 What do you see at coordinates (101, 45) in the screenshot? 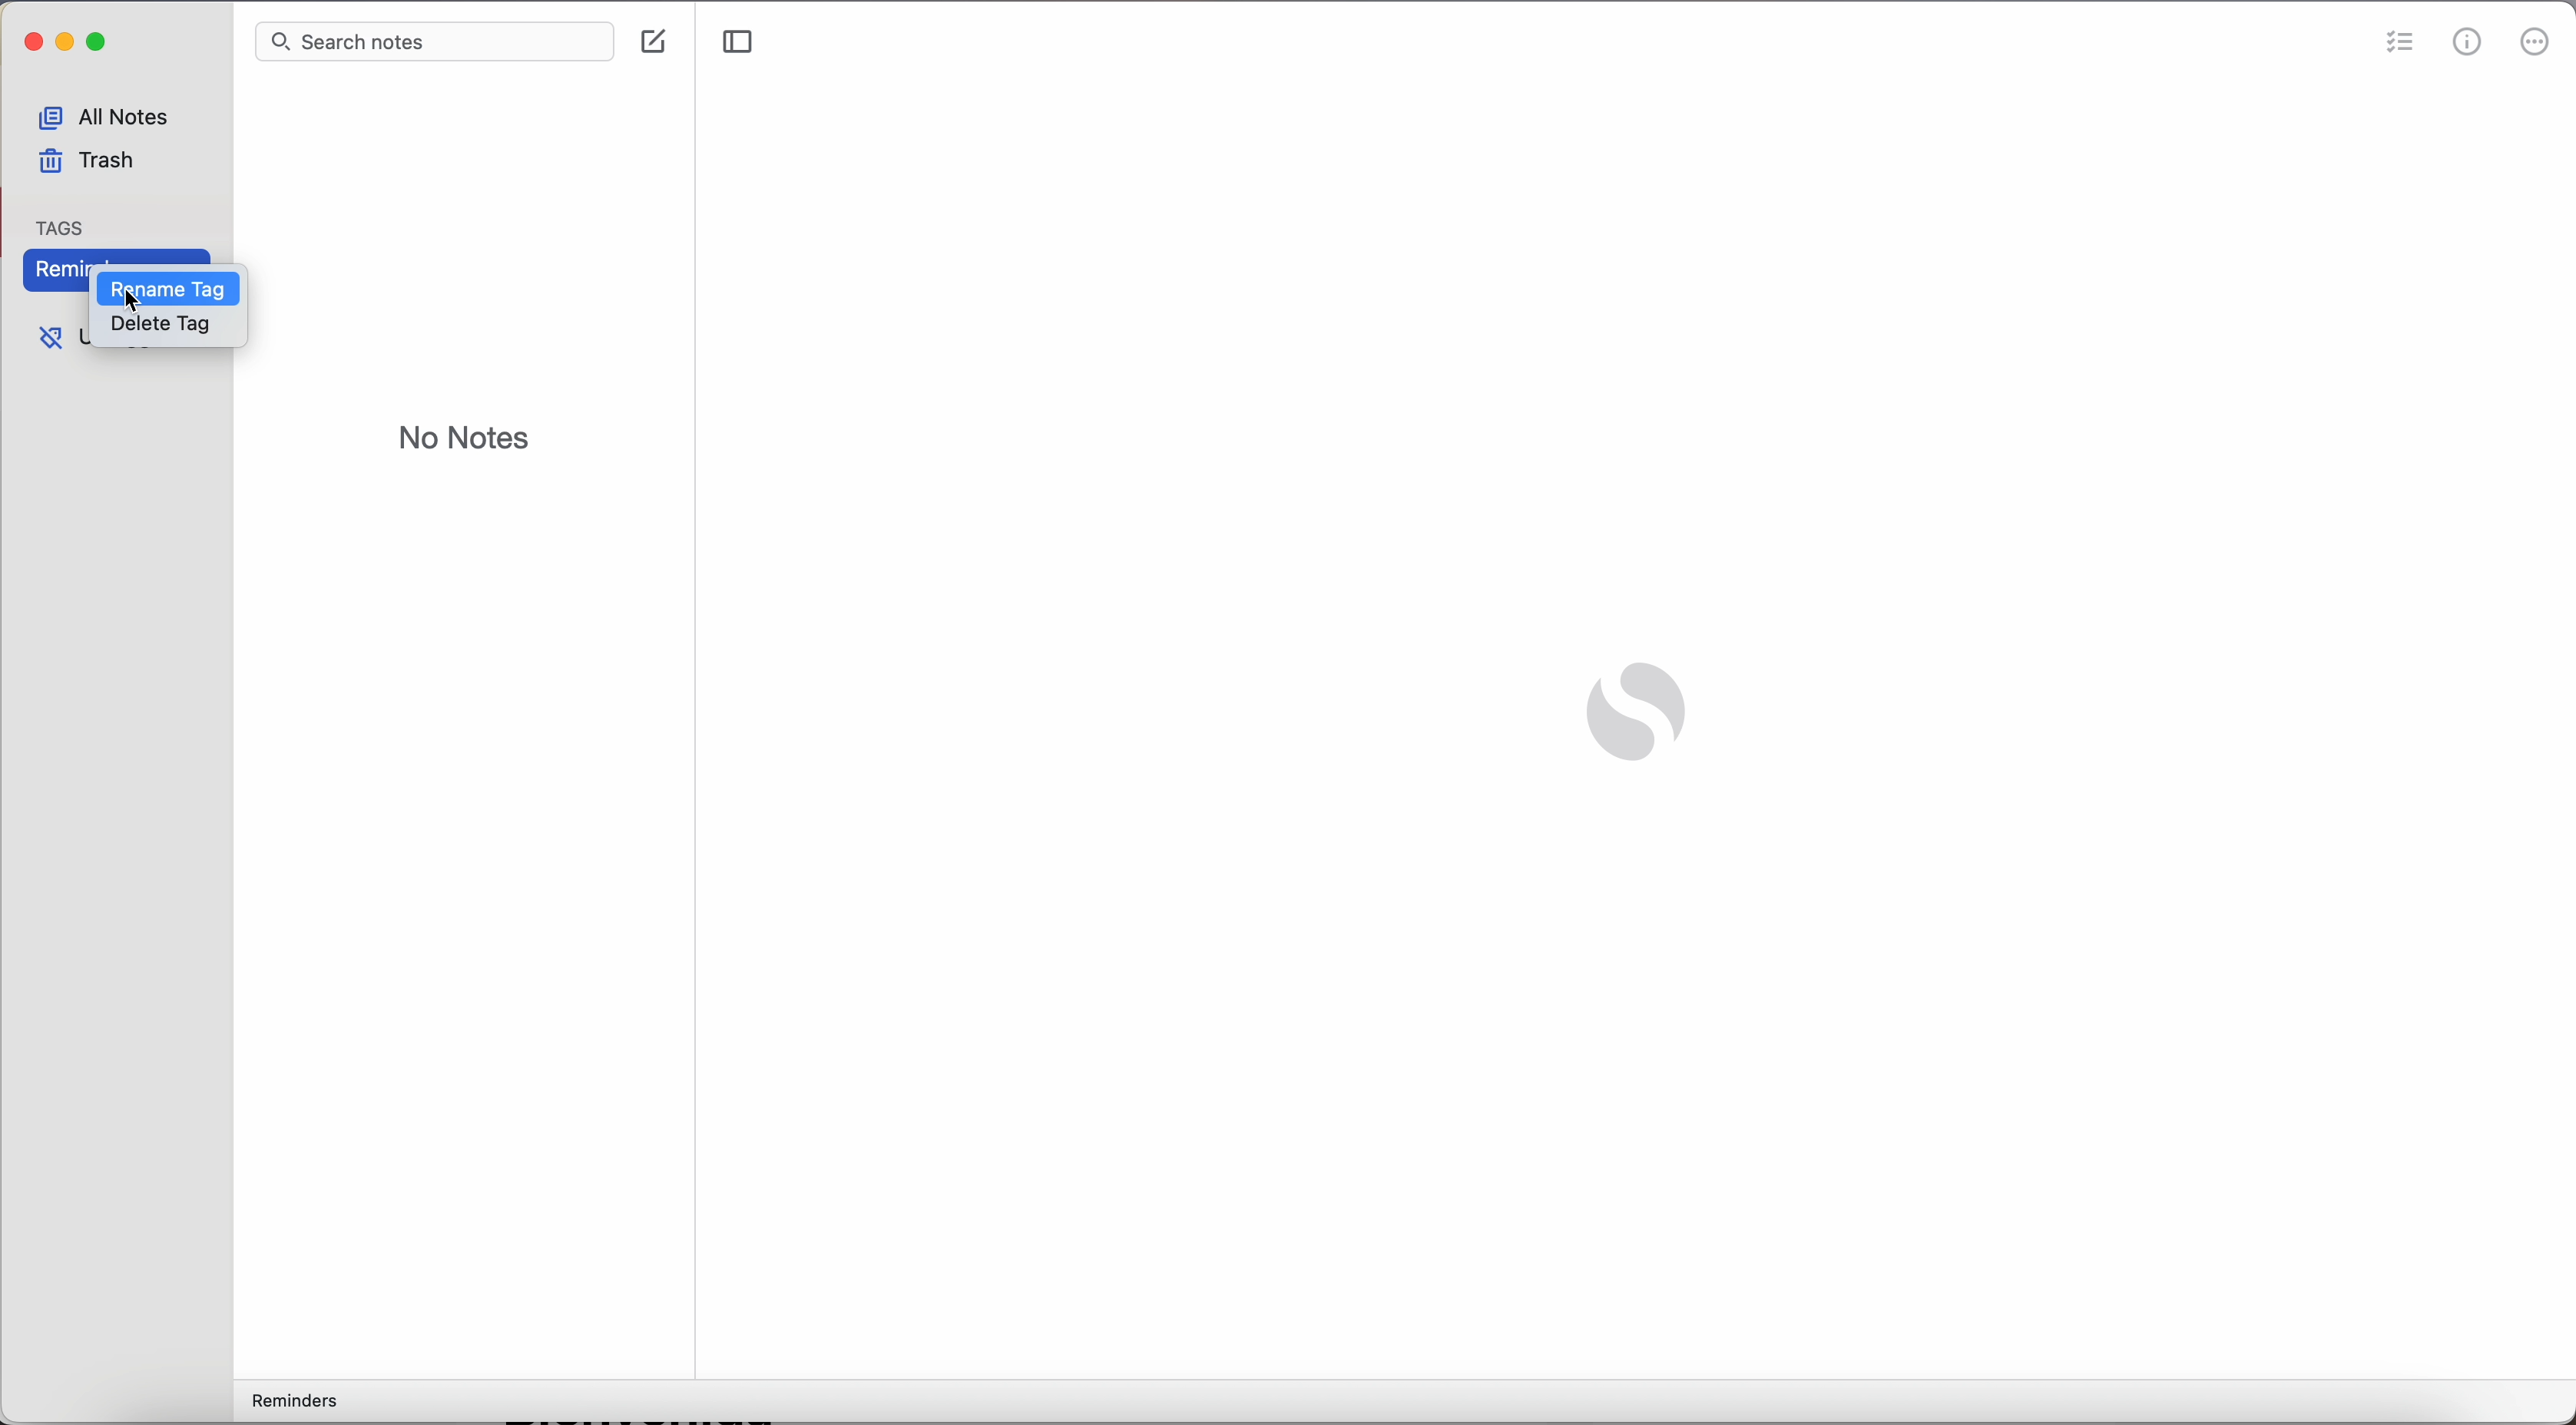
I see `maximize Simplenote` at bounding box center [101, 45].